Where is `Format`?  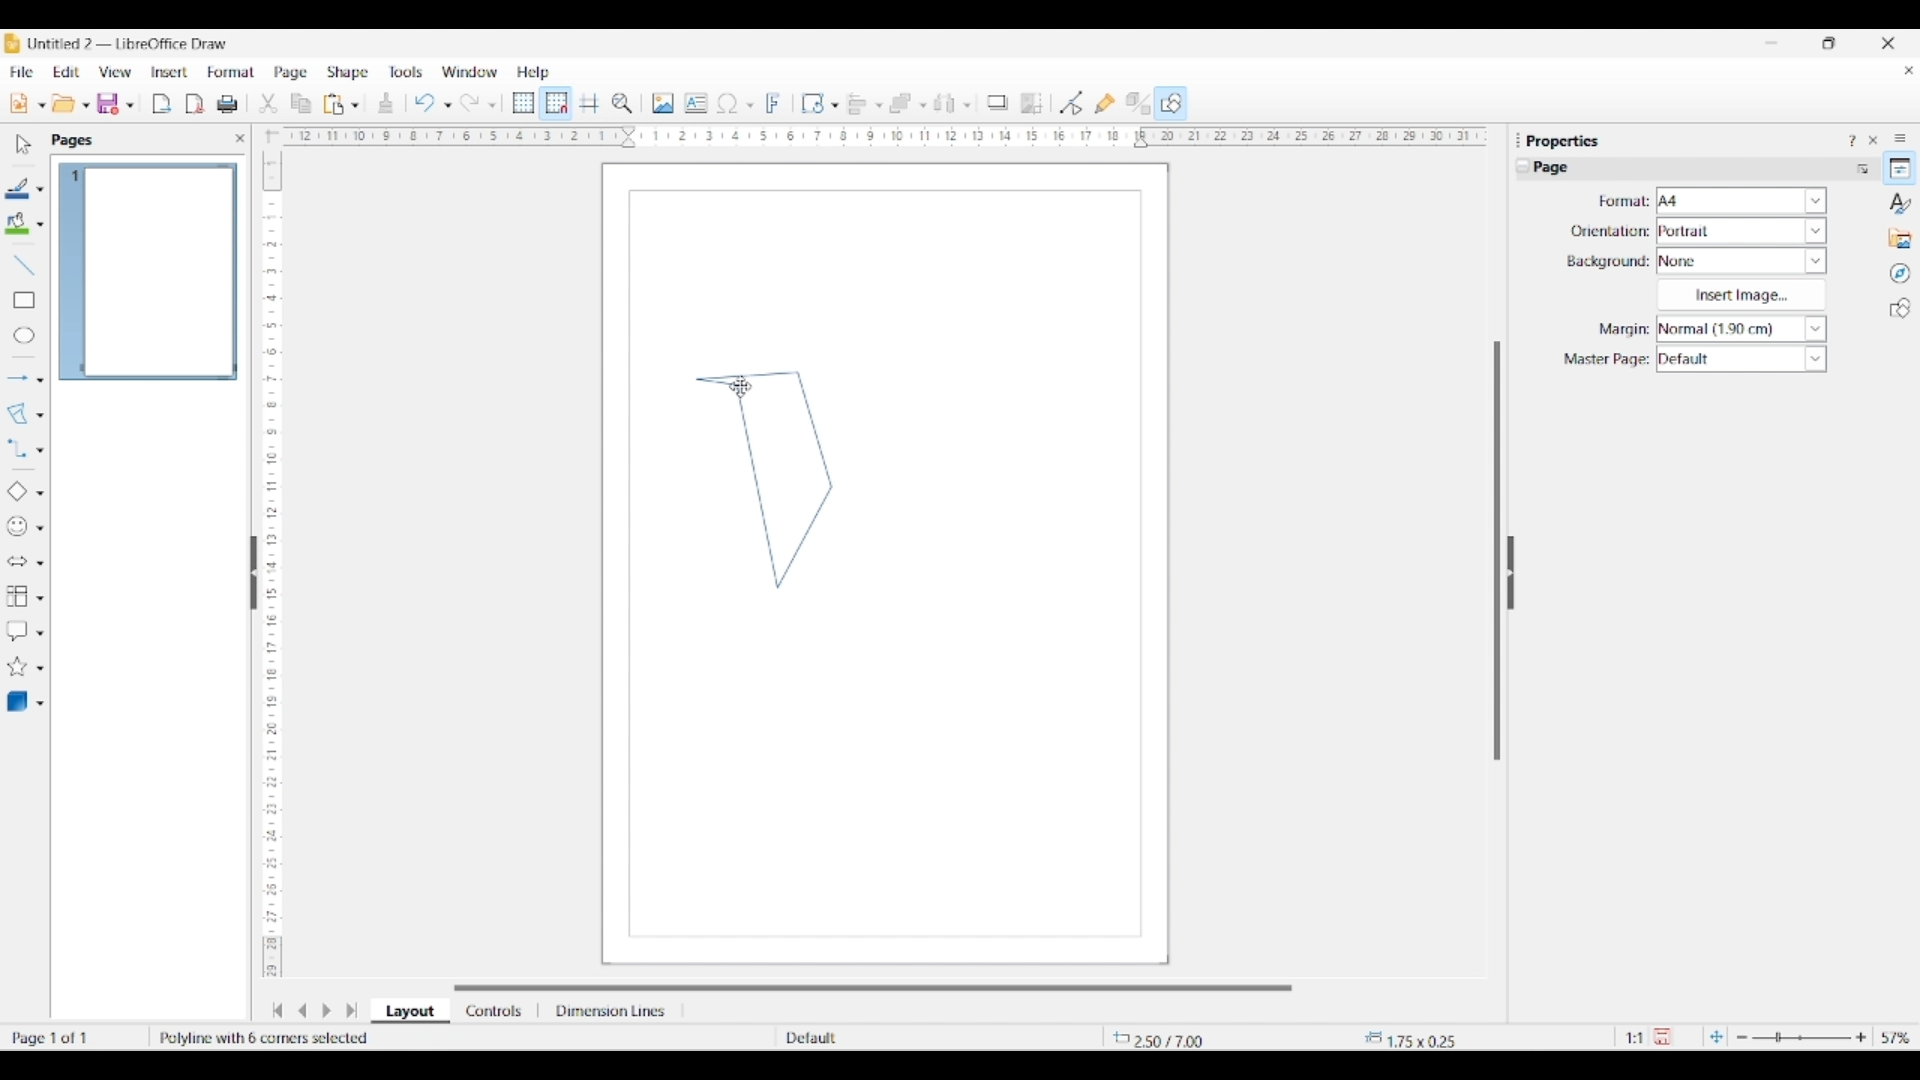
Format is located at coordinates (232, 72).